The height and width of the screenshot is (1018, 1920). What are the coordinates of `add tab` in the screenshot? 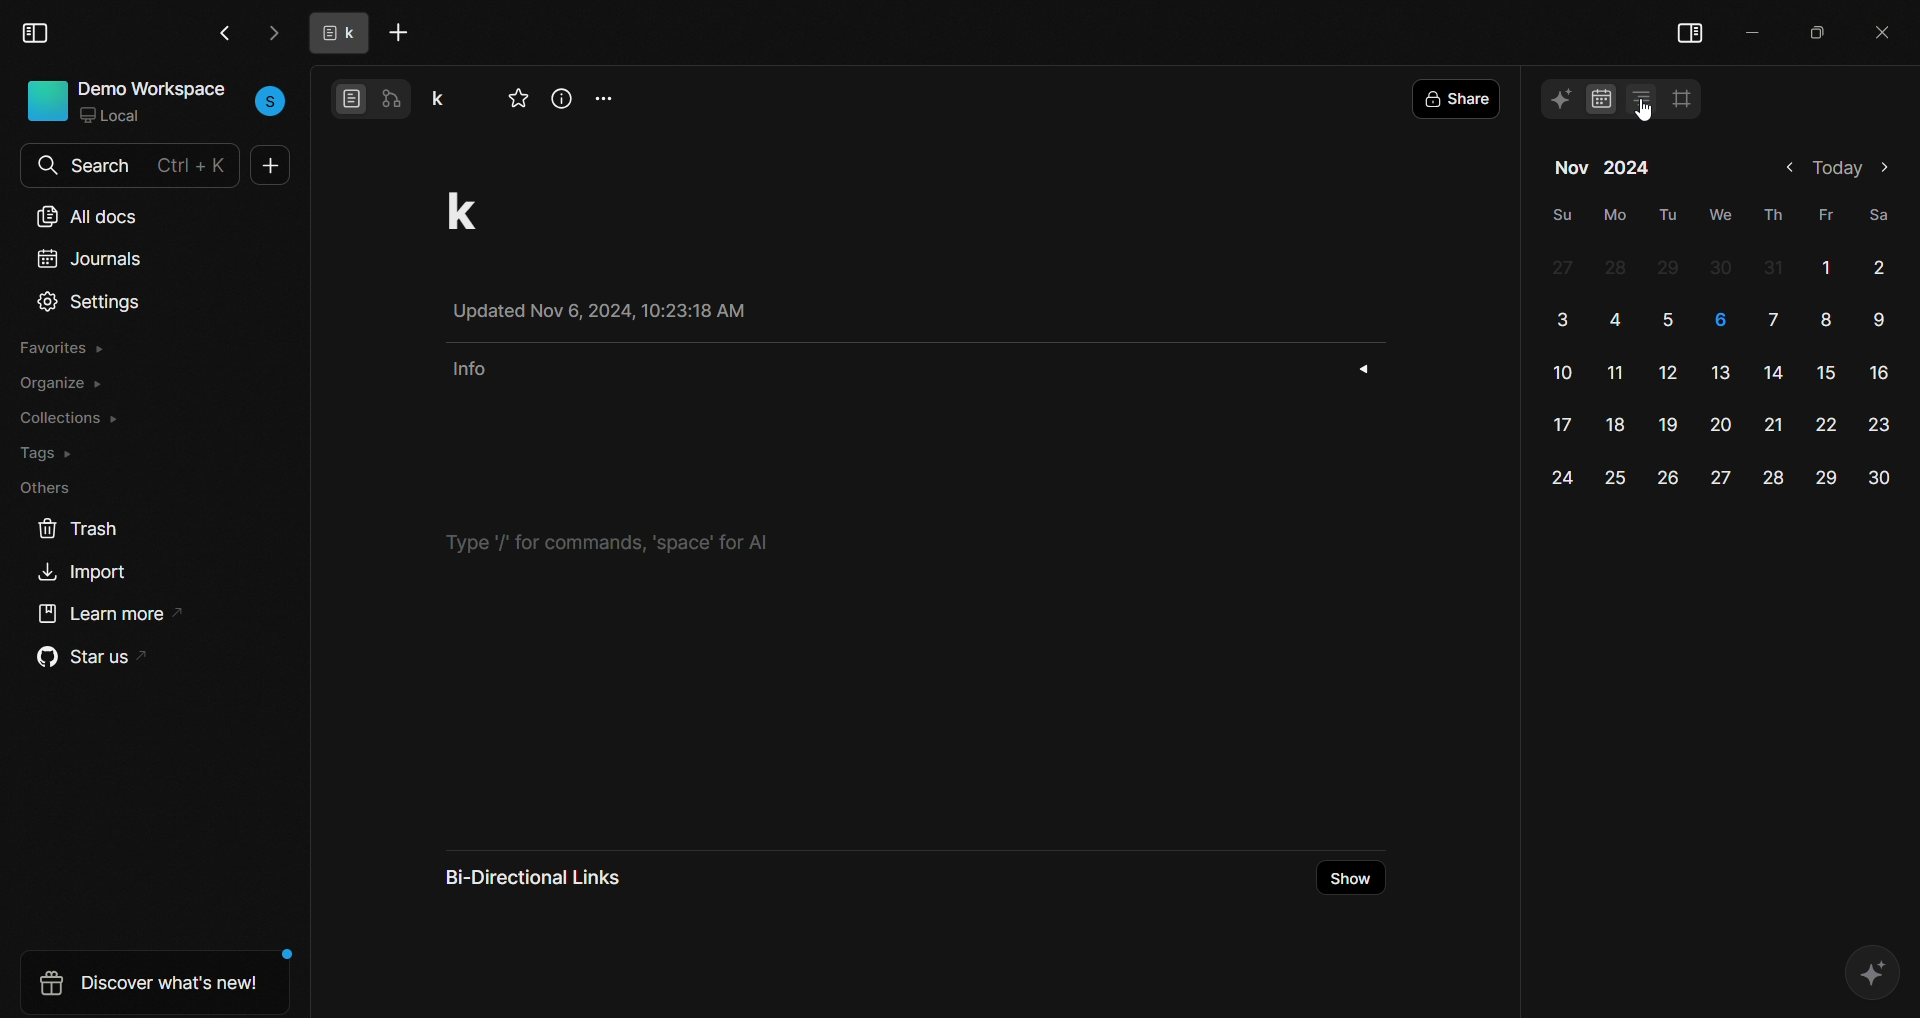 It's located at (403, 33).